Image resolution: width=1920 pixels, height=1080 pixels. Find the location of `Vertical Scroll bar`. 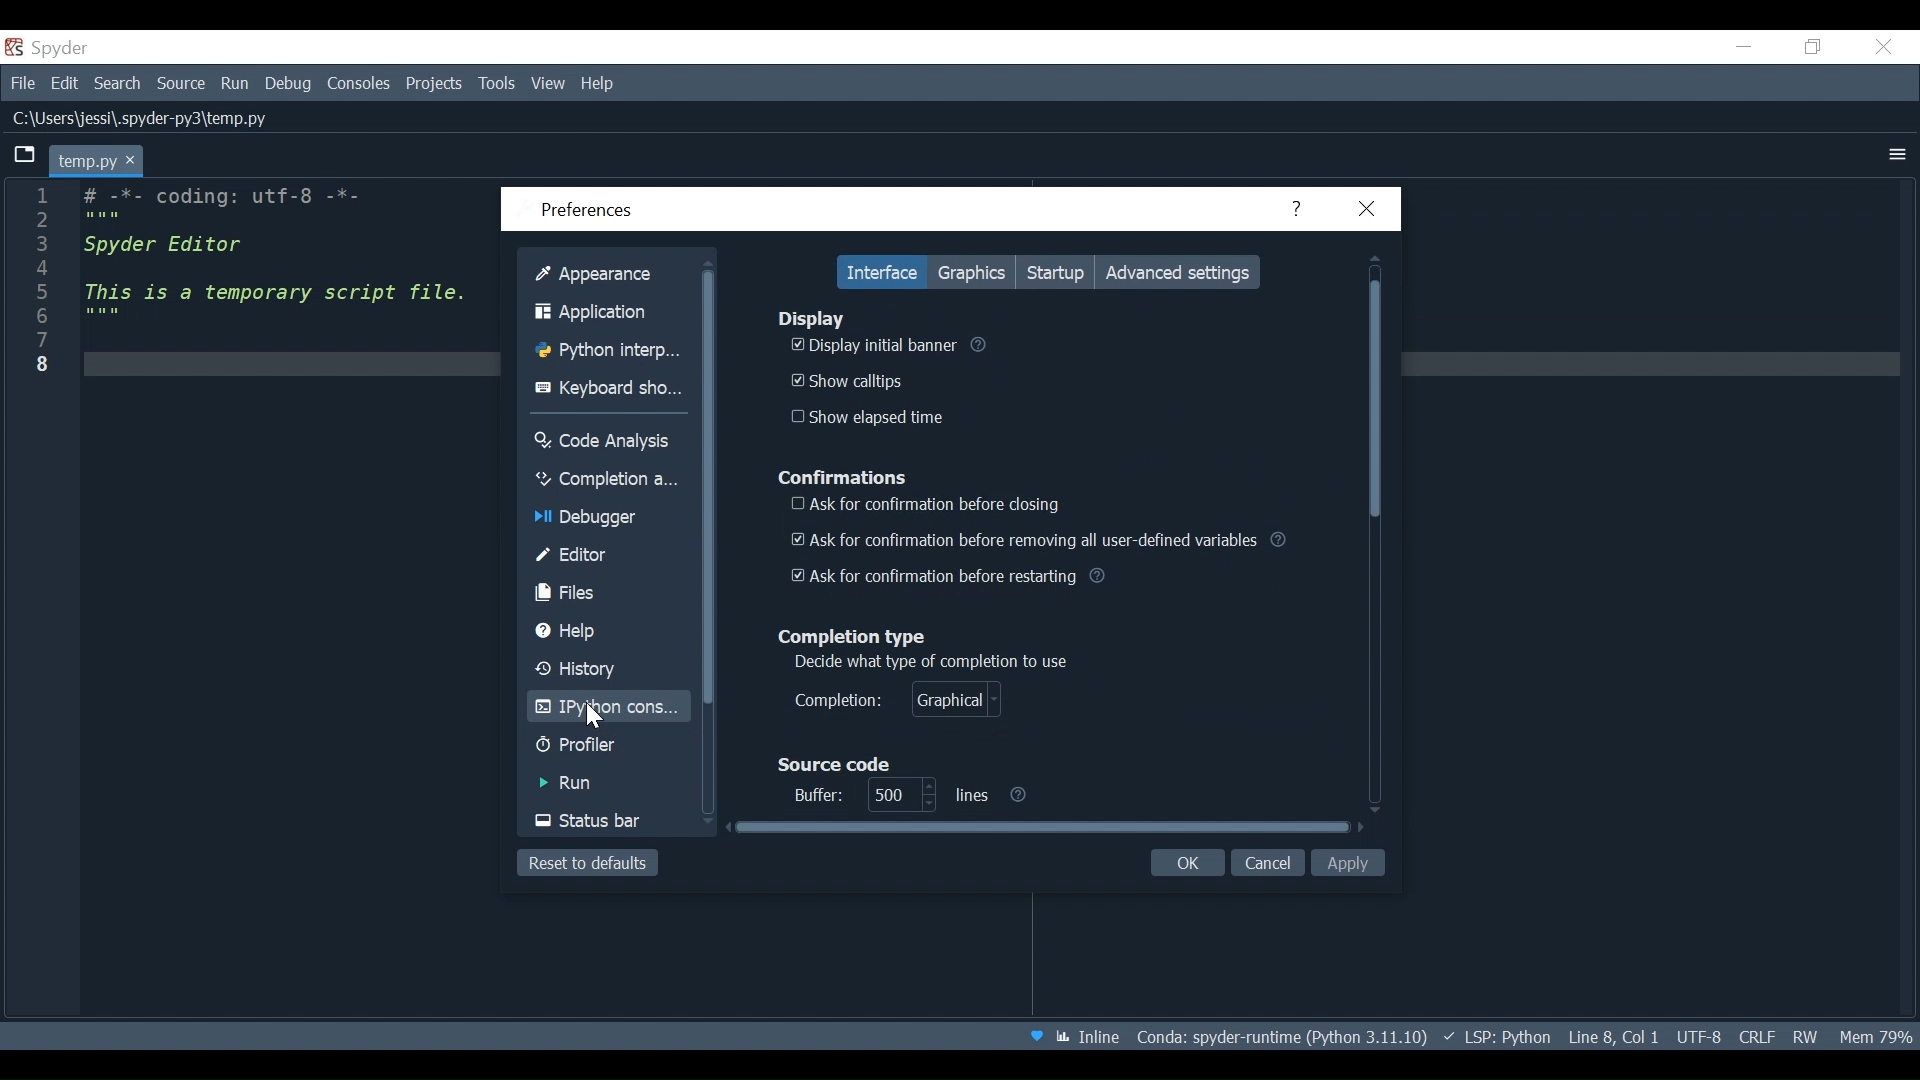

Vertical Scroll bar is located at coordinates (707, 482).